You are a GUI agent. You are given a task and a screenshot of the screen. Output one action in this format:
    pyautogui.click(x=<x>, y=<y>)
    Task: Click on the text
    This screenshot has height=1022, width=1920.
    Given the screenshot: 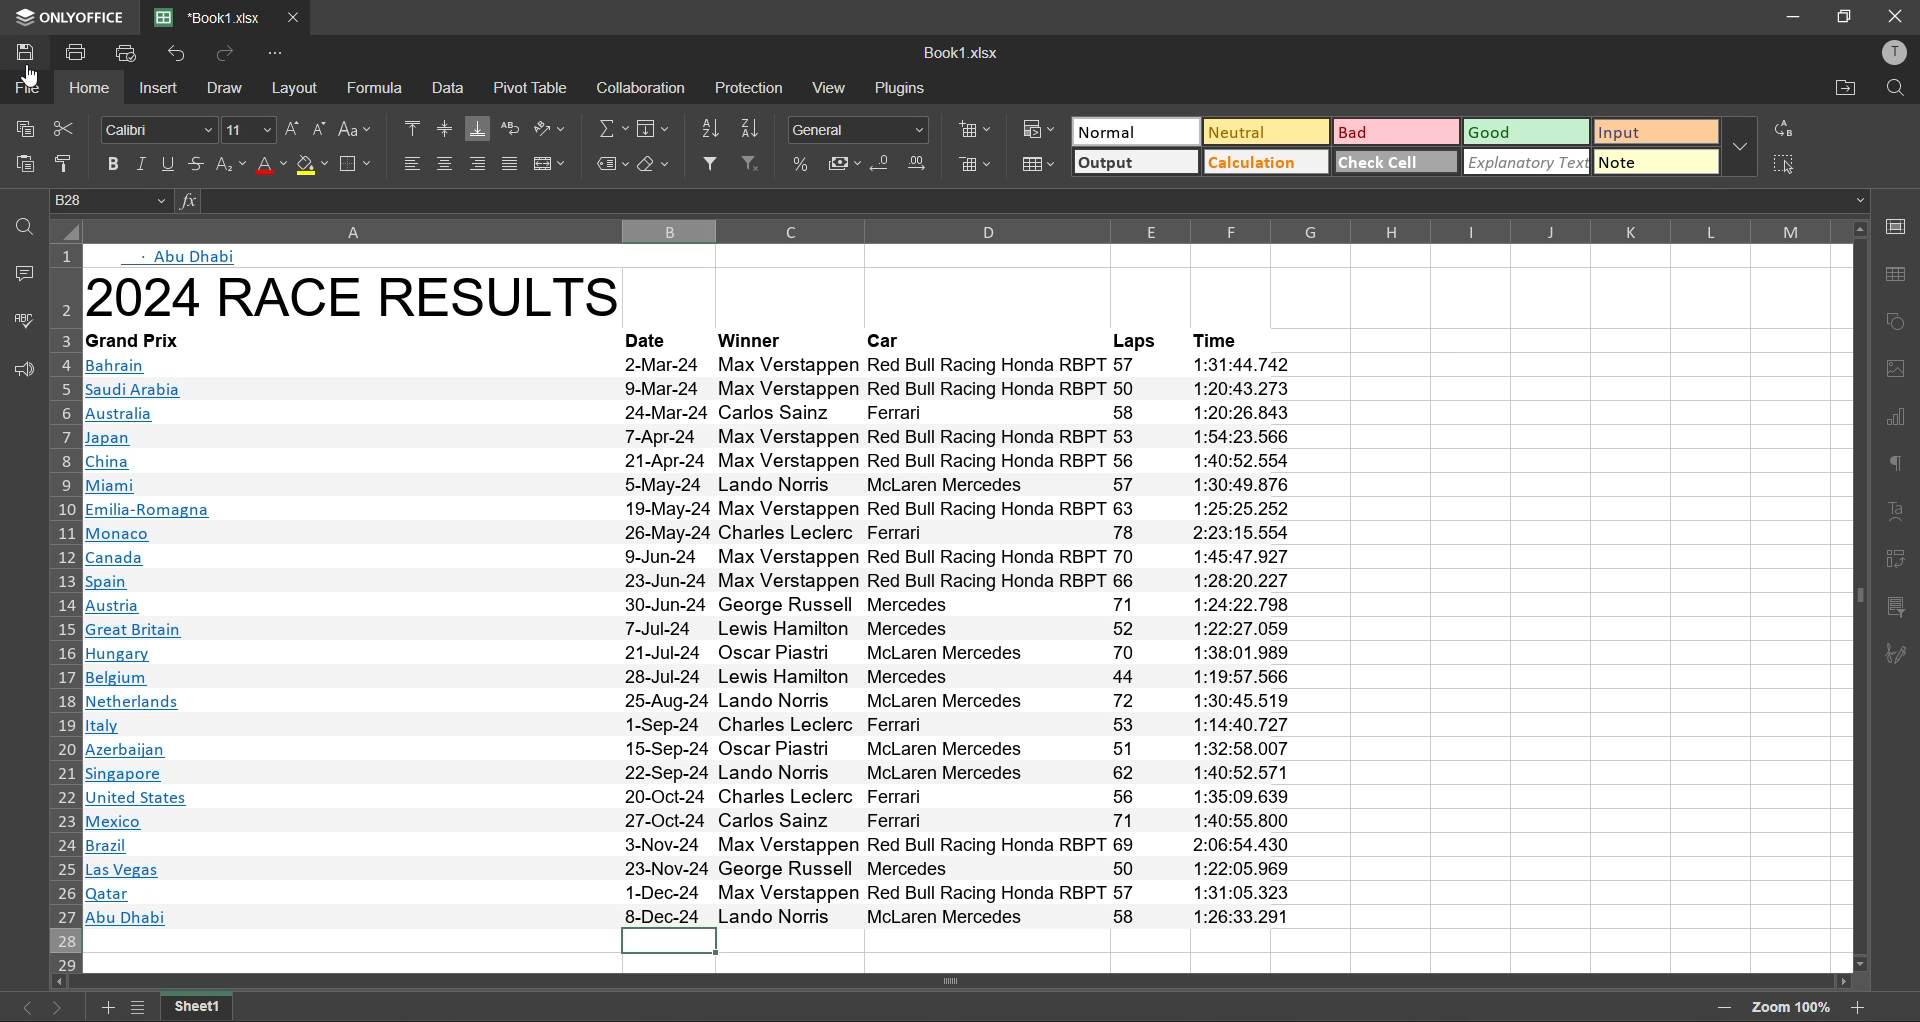 What is the action you would take?
    pyautogui.click(x=1898, y=507)
    